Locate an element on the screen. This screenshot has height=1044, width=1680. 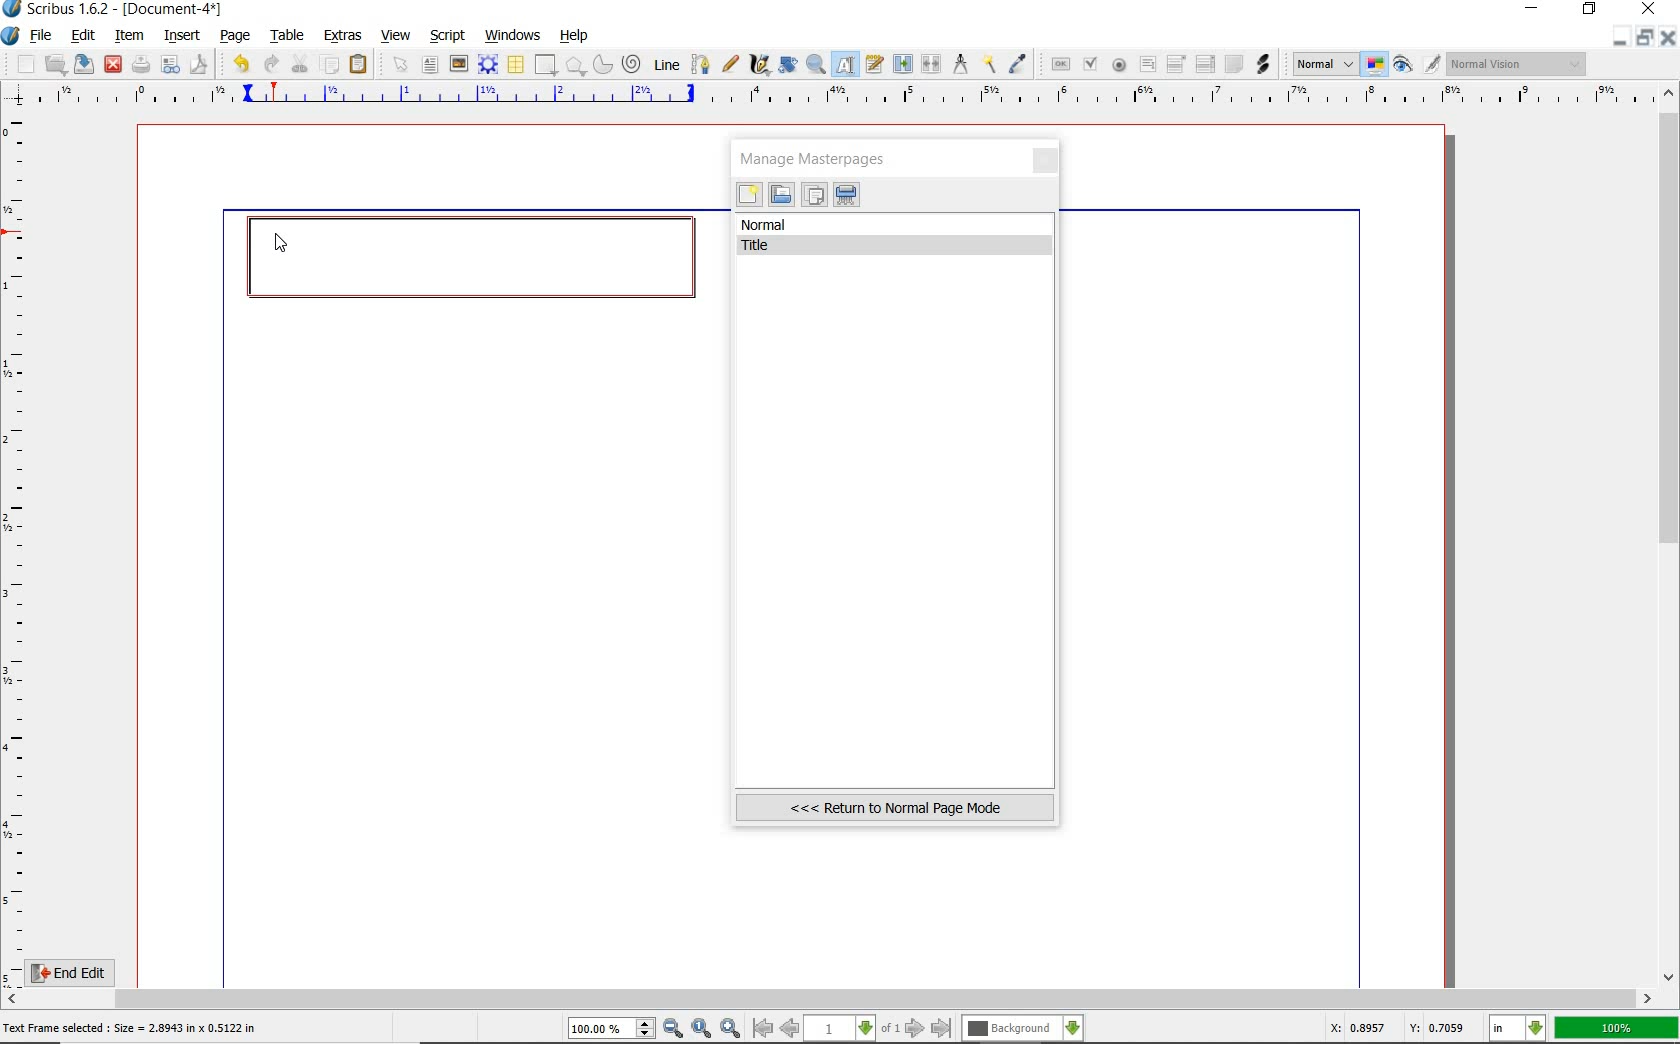
measurements is located at coordinates (961, 65).